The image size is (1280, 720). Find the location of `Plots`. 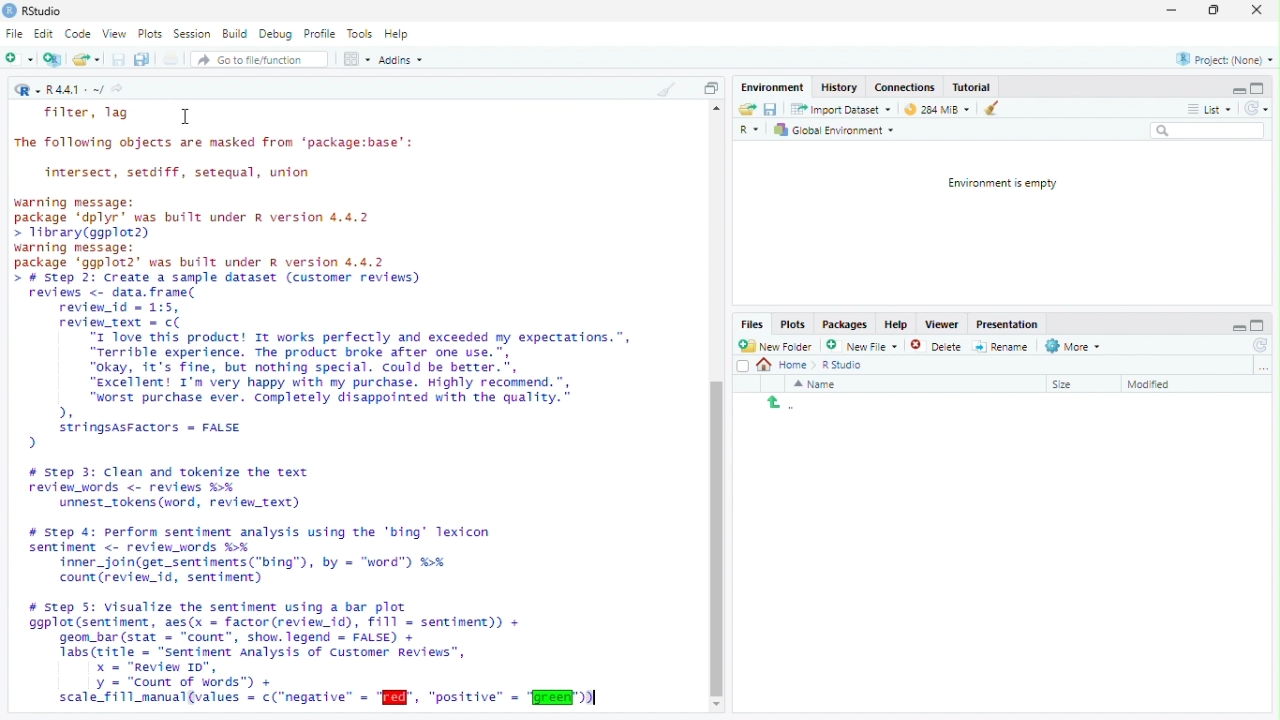

Plots is located at coordinates (149, 34).